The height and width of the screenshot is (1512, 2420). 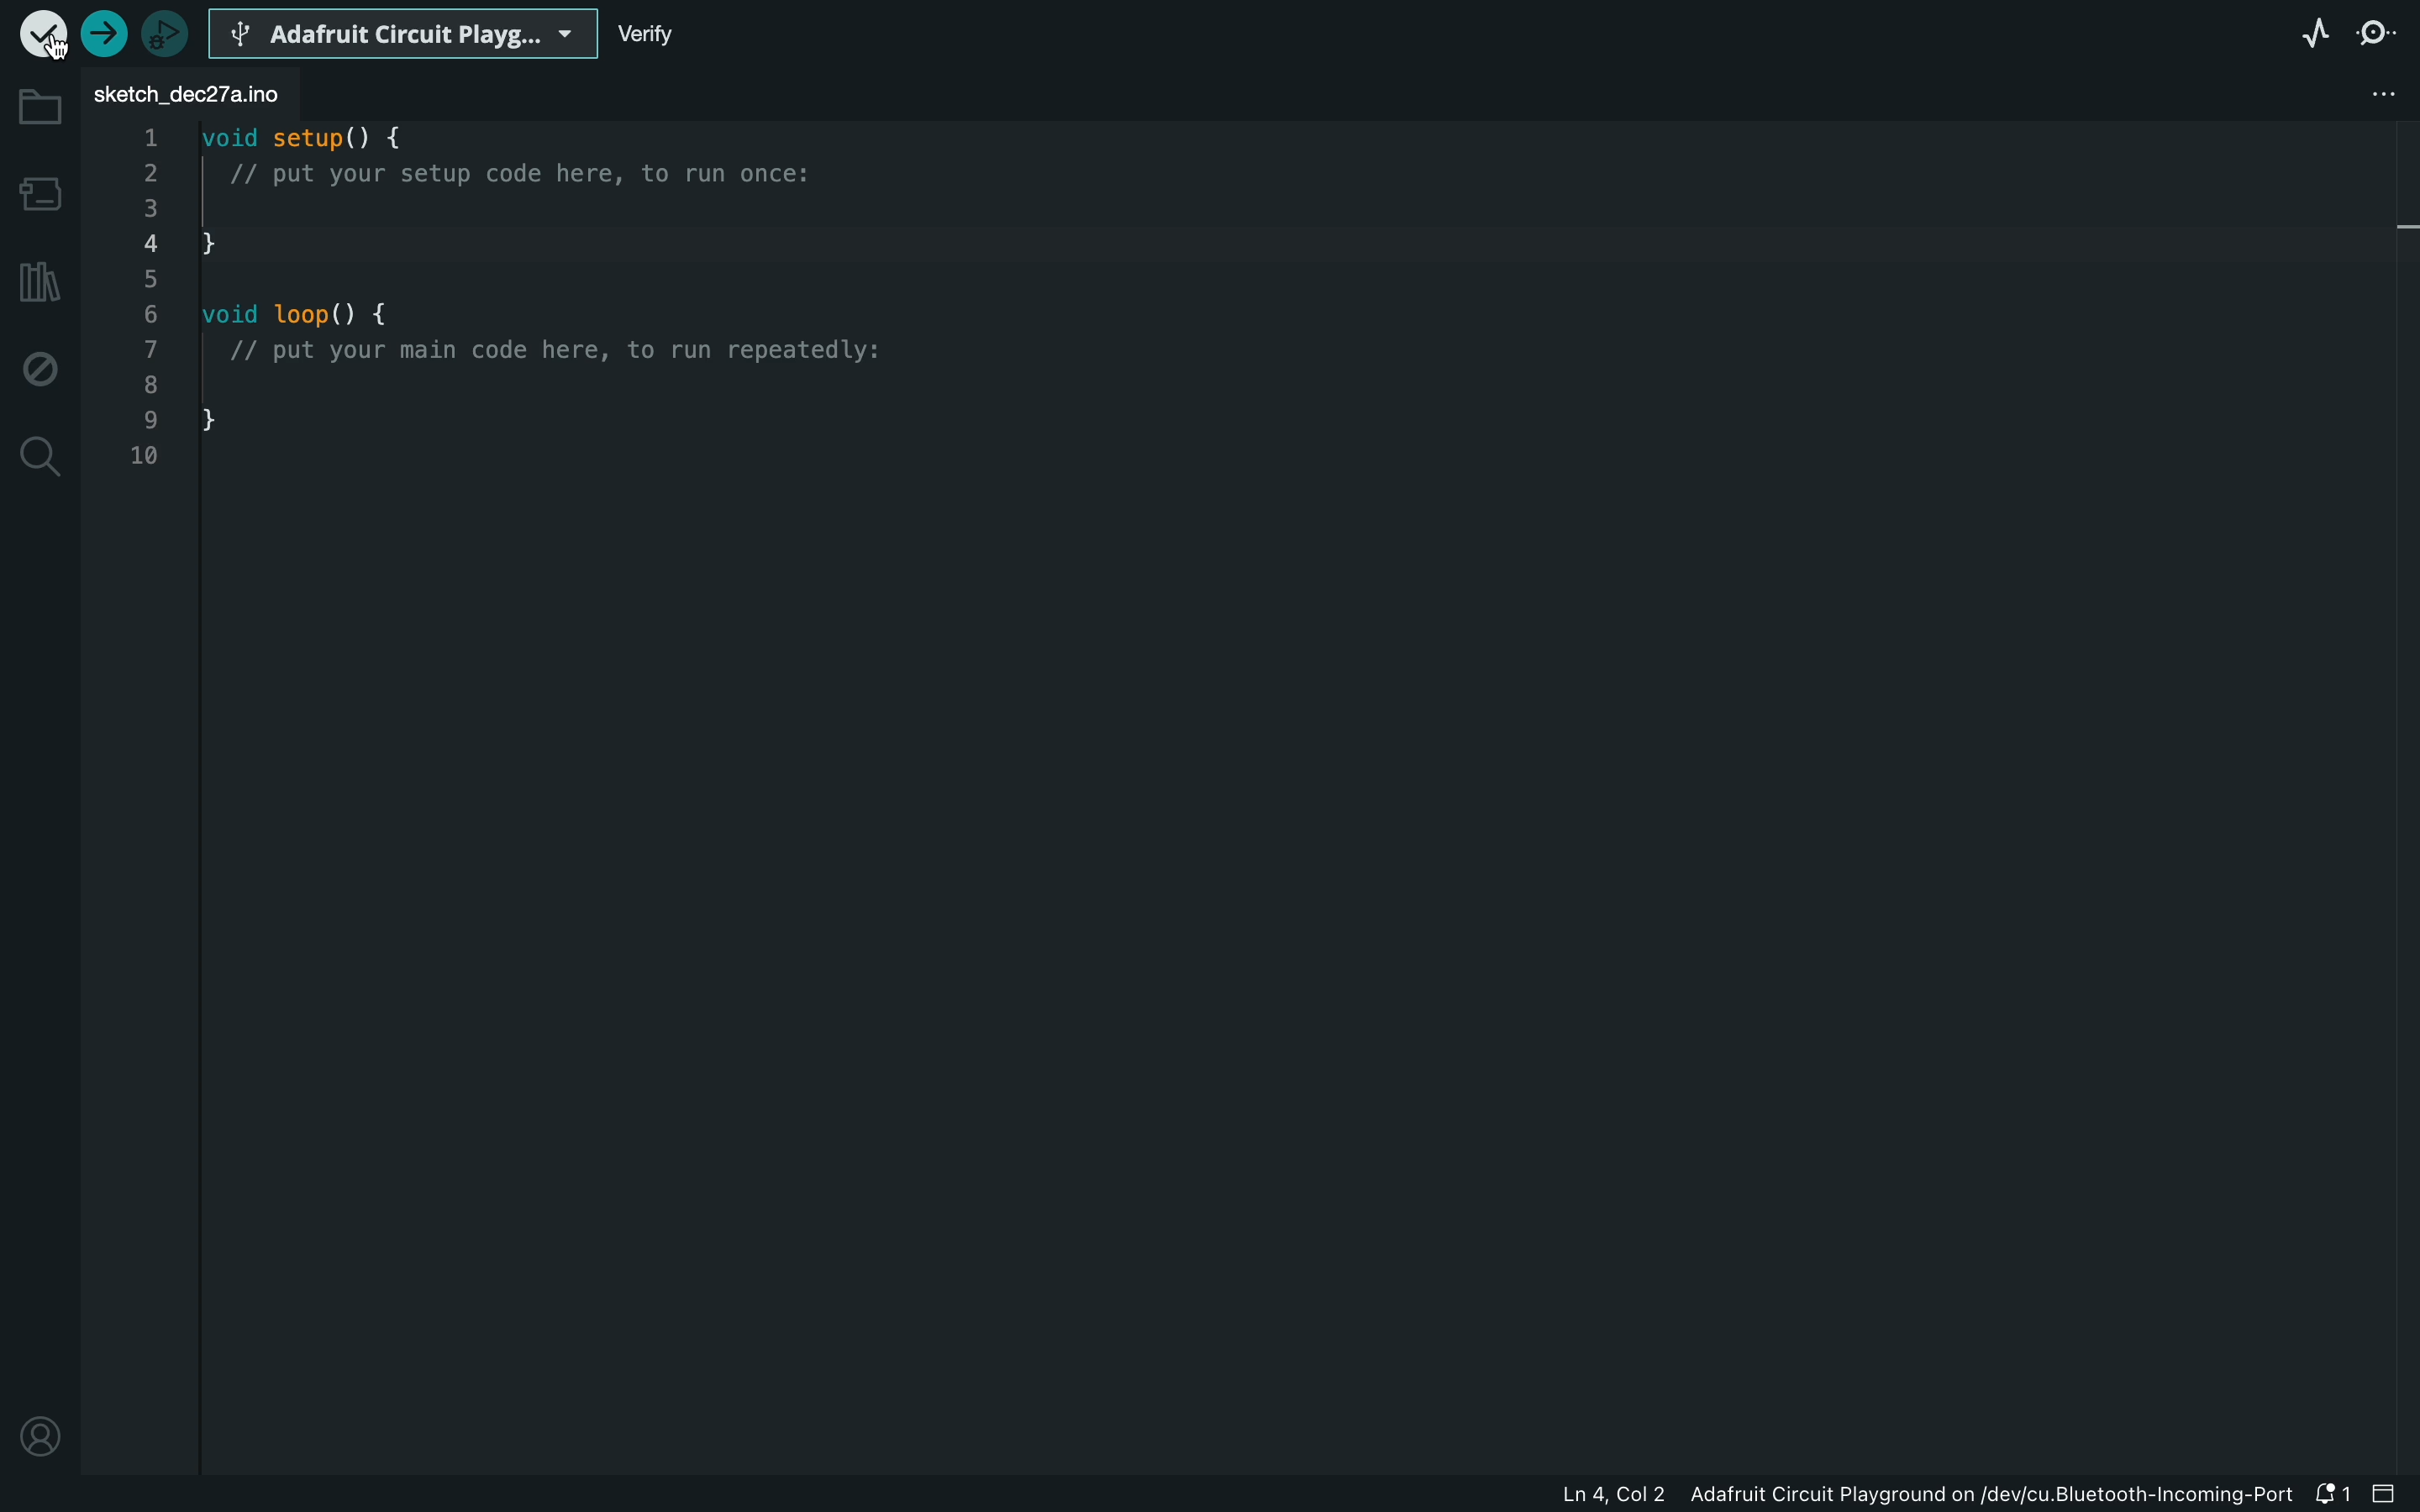 What do you see at coordinates (548, 314) in the screenshot?
I see `code` at bounding box center [548, 314].